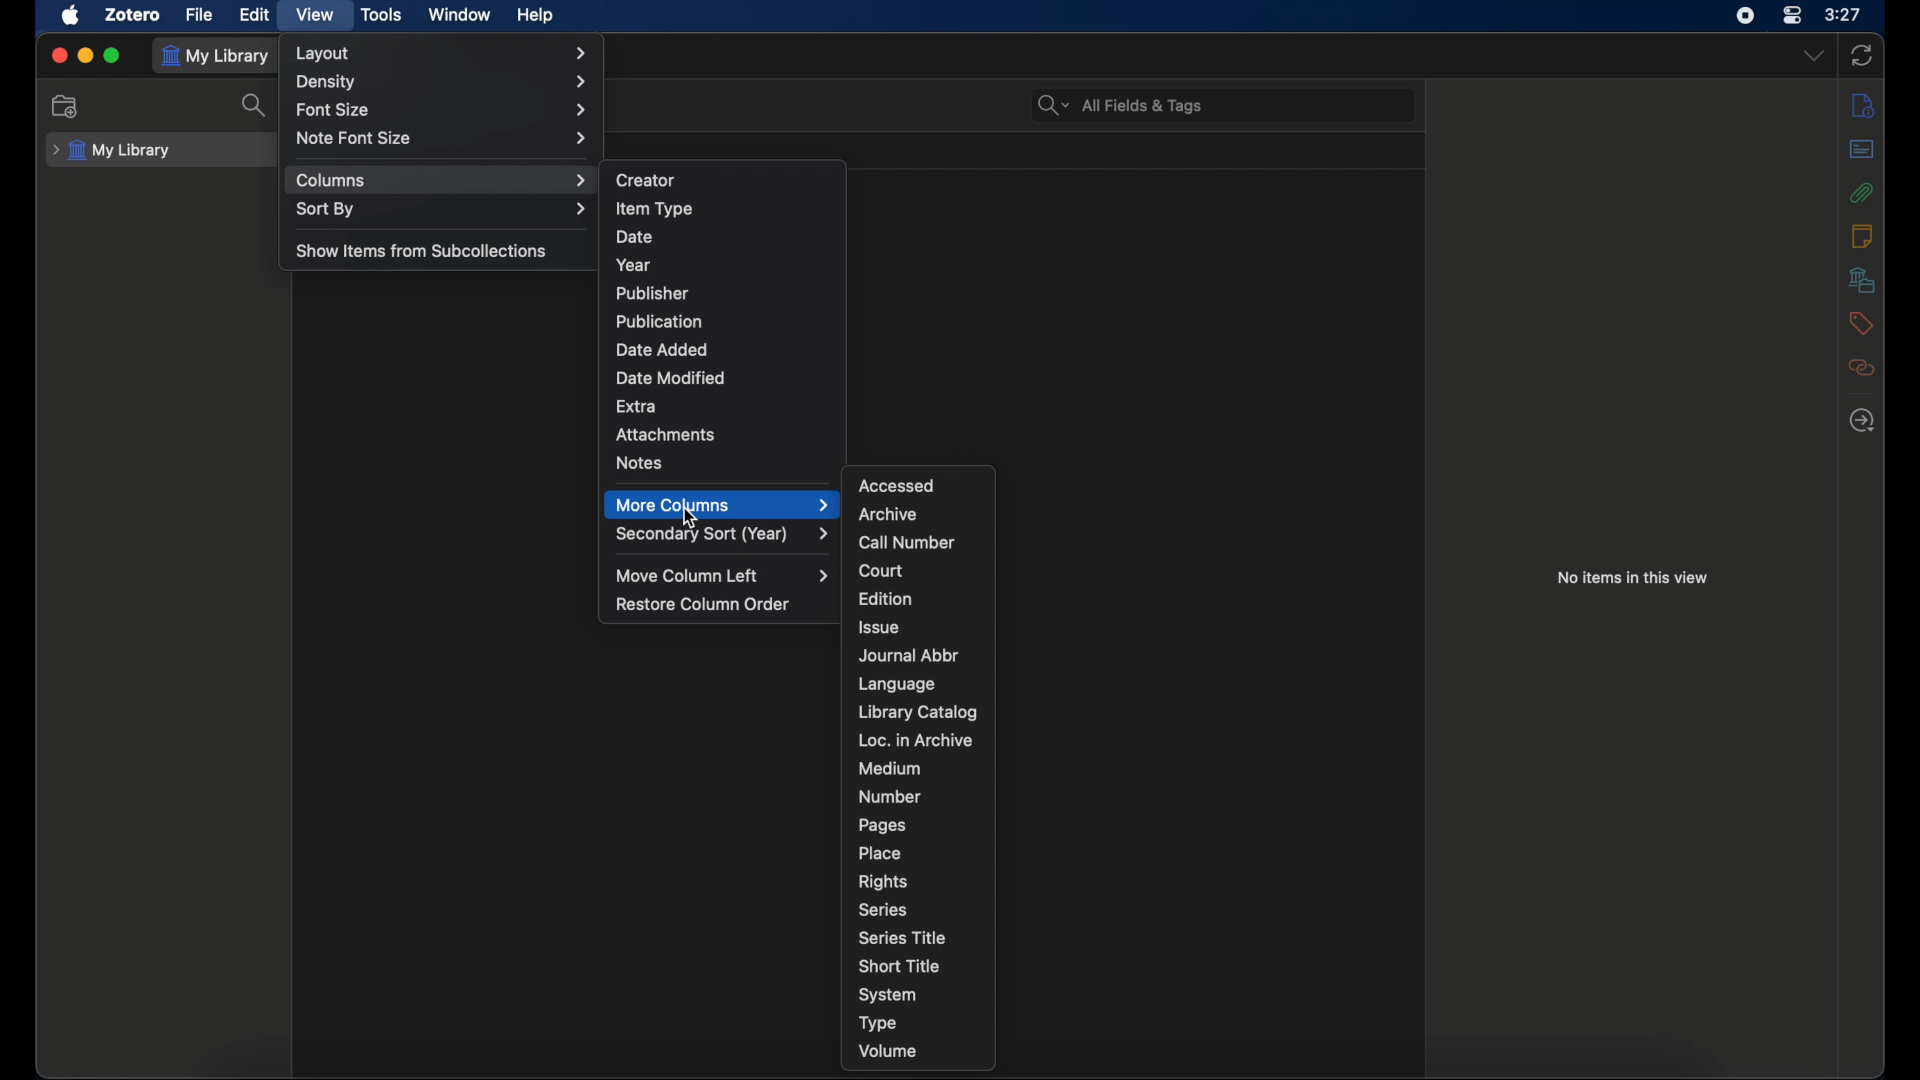 This screenshot has height=1080, width=1920. Describe the element at coordinates (220, 59) in the screenshot. I see `my library` at that location.